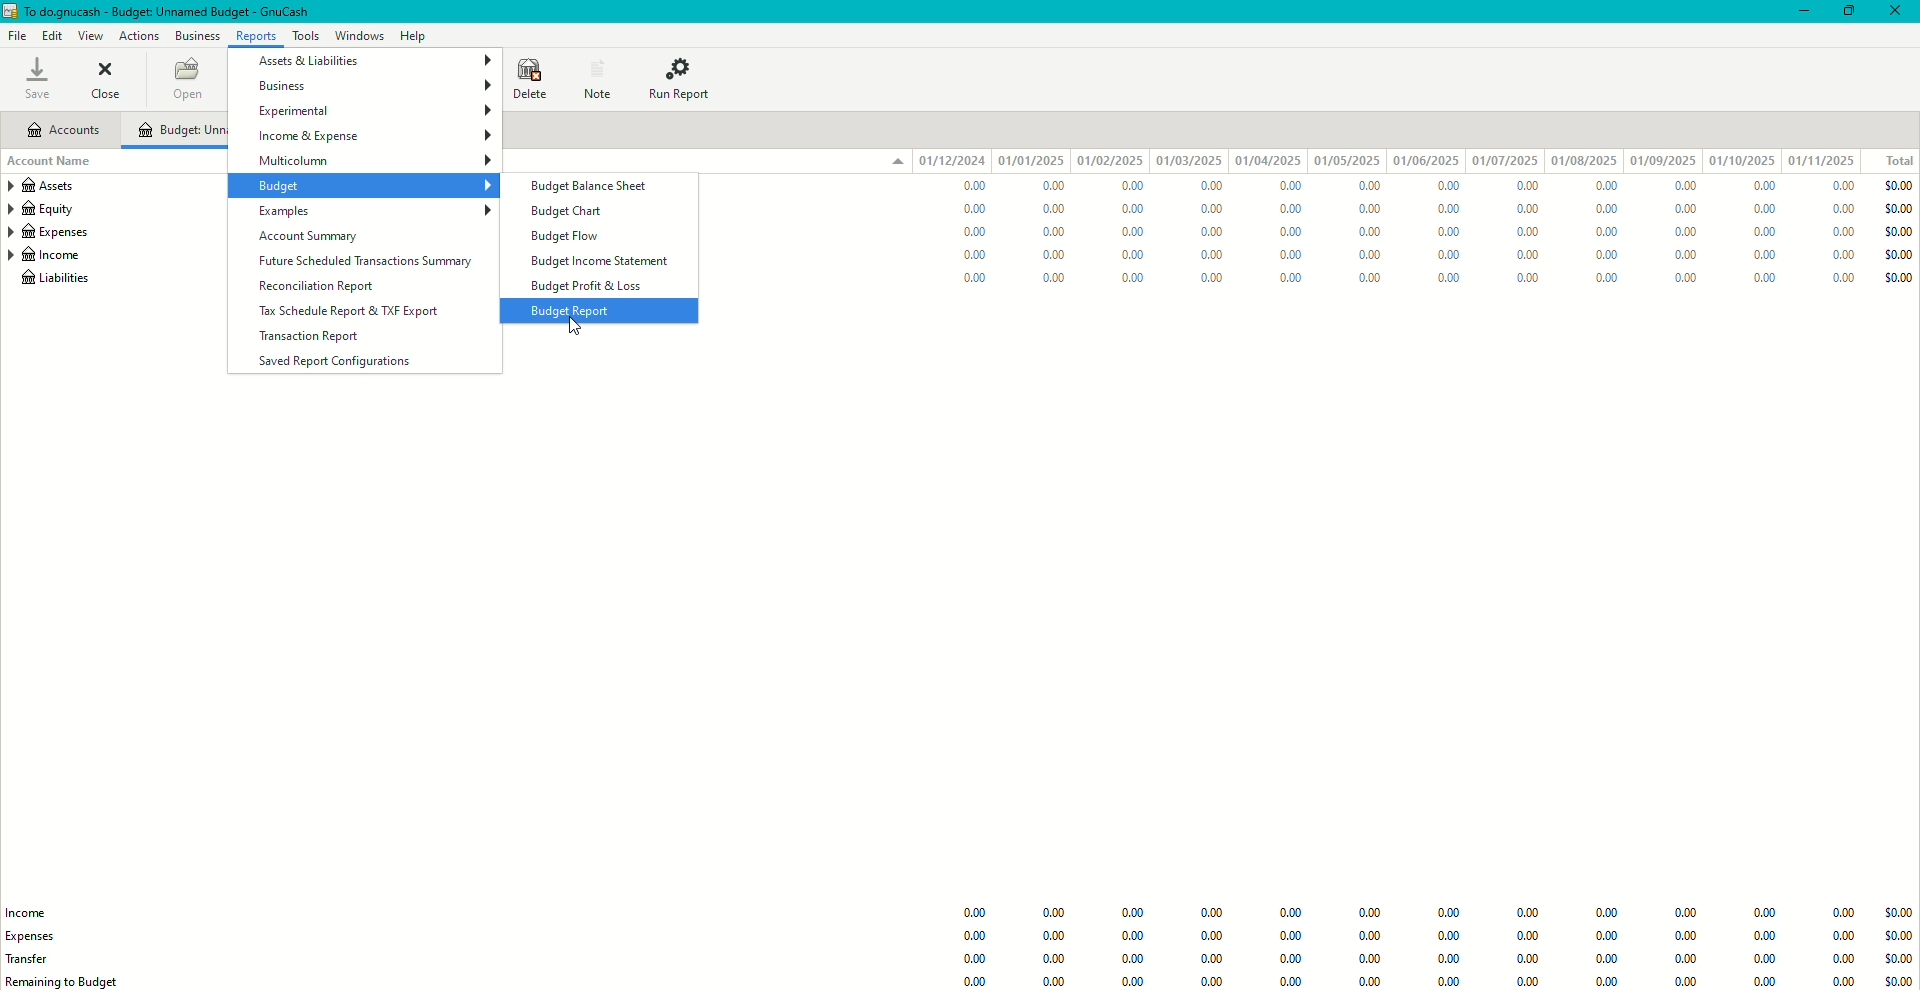 The image size is (1920, 990). What do you see at coordinates (1841, 963) in the screenshot?
I see `0.00` at bounding box center [1841, 963].